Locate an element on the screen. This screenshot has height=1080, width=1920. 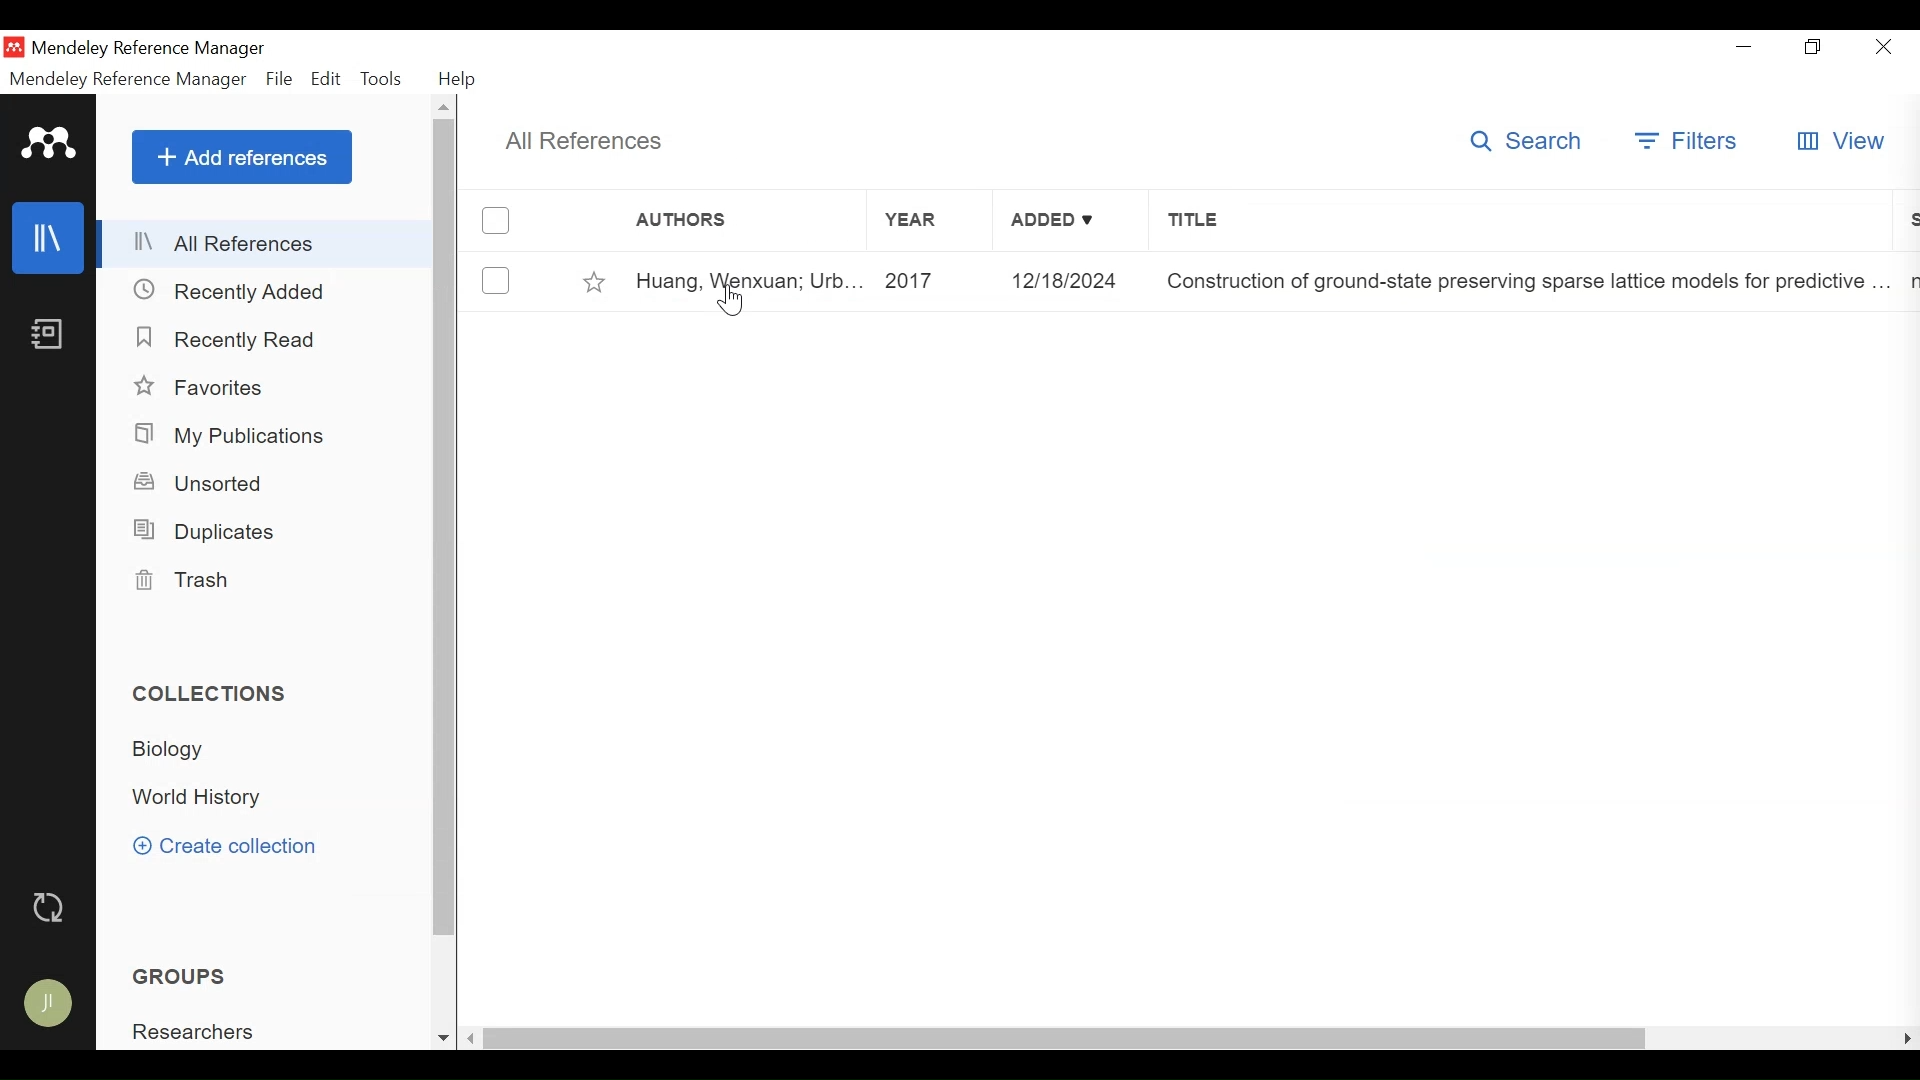
2017 is located at coordinates (933, 281).